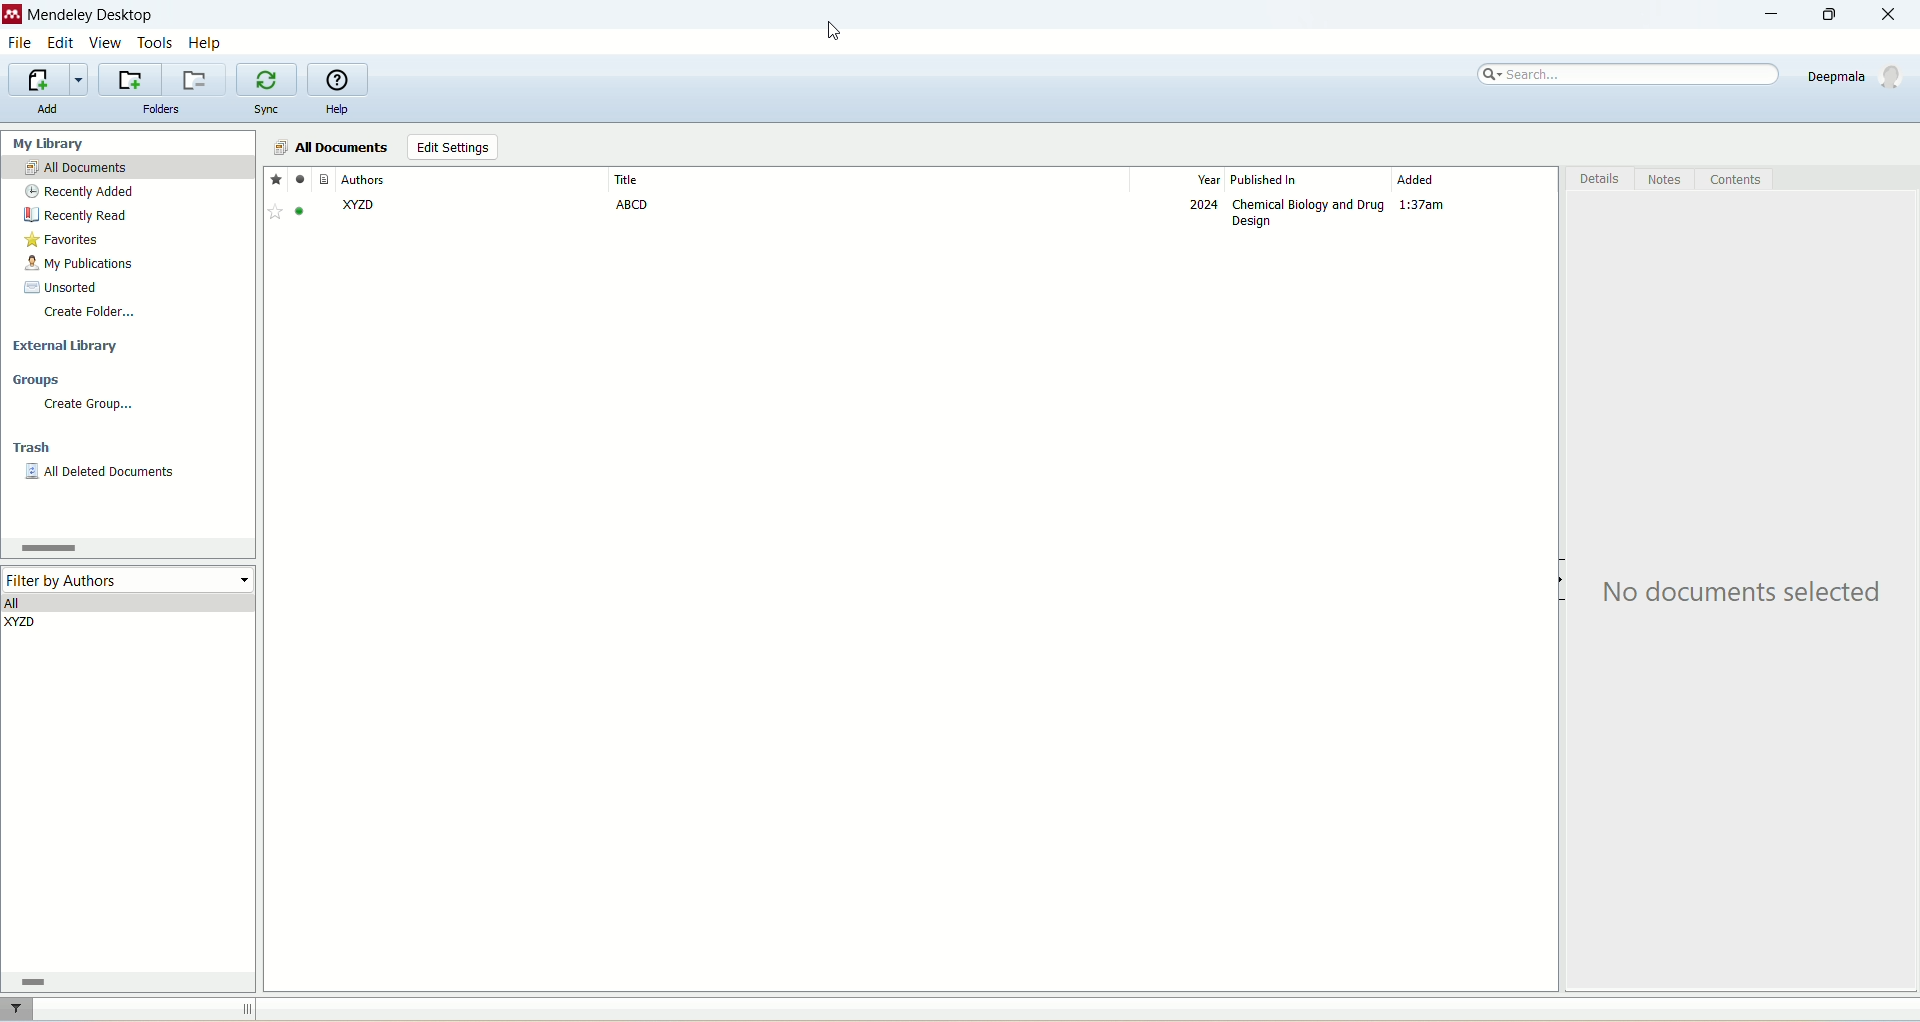  What do you see at coordinates (124, 981) in the screenshot?
I see `horizontal scroll bar` at bounding box center [124, 981].